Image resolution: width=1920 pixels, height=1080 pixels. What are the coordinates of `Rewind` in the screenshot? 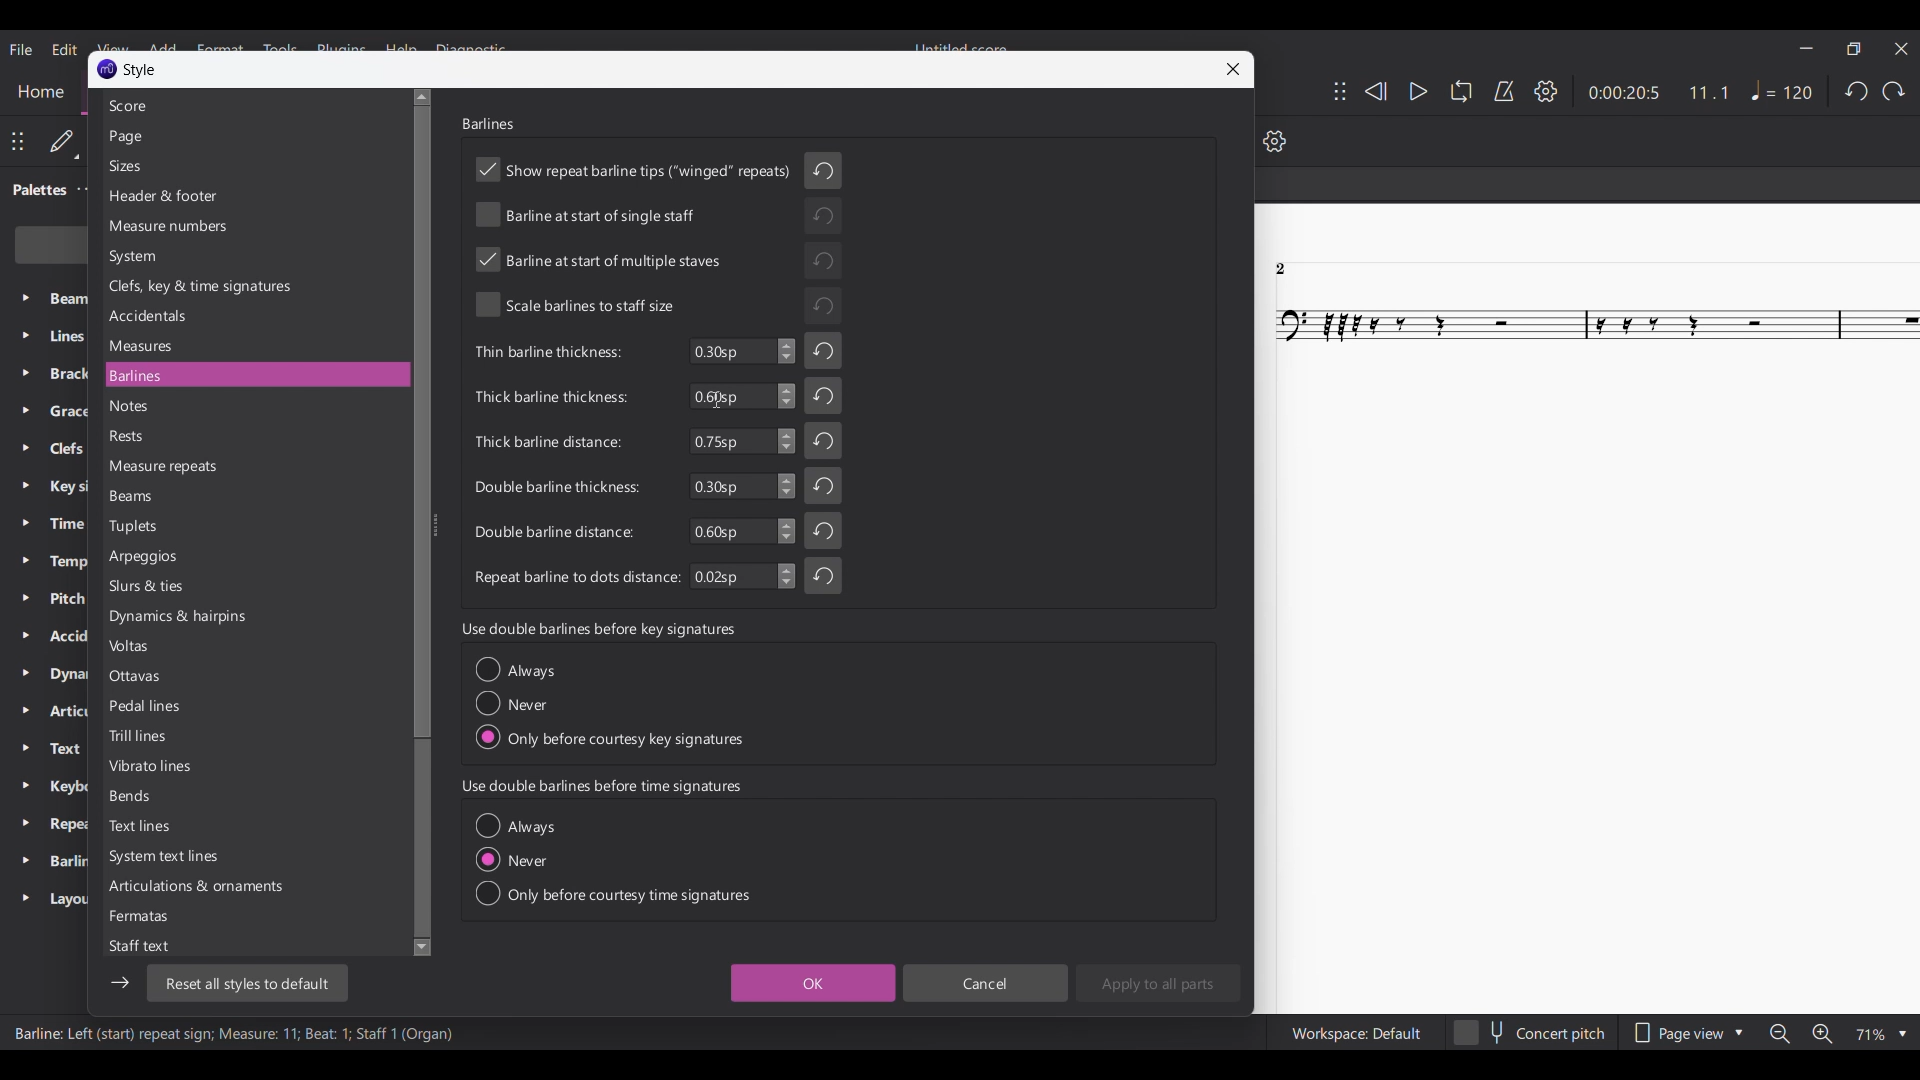 It's located at (1376, 91).